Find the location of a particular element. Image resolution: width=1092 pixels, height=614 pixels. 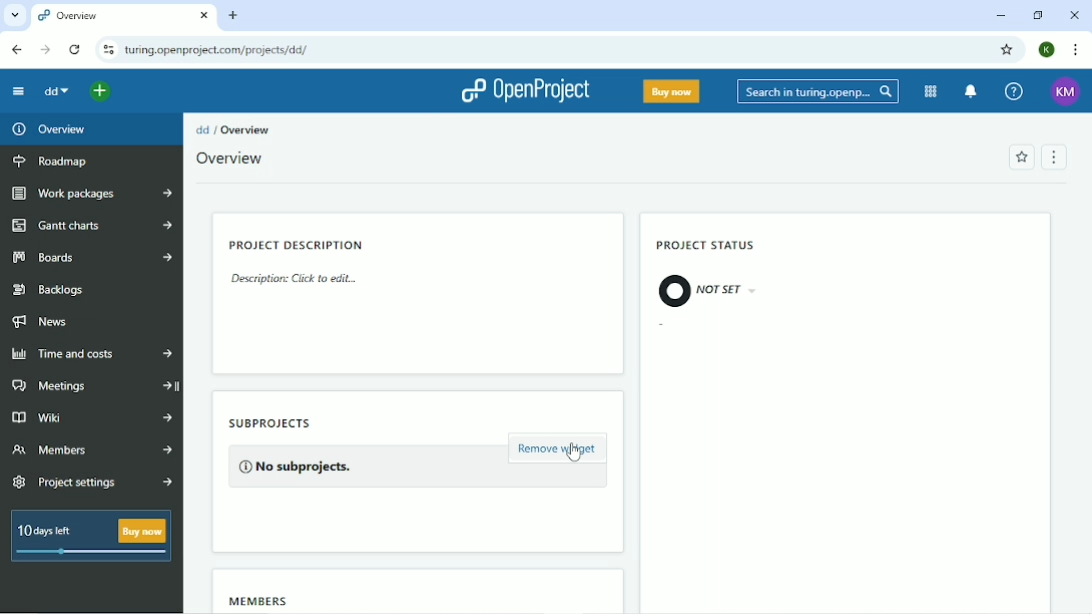

Bookmark this tab is located at coordinates (1005, 49).